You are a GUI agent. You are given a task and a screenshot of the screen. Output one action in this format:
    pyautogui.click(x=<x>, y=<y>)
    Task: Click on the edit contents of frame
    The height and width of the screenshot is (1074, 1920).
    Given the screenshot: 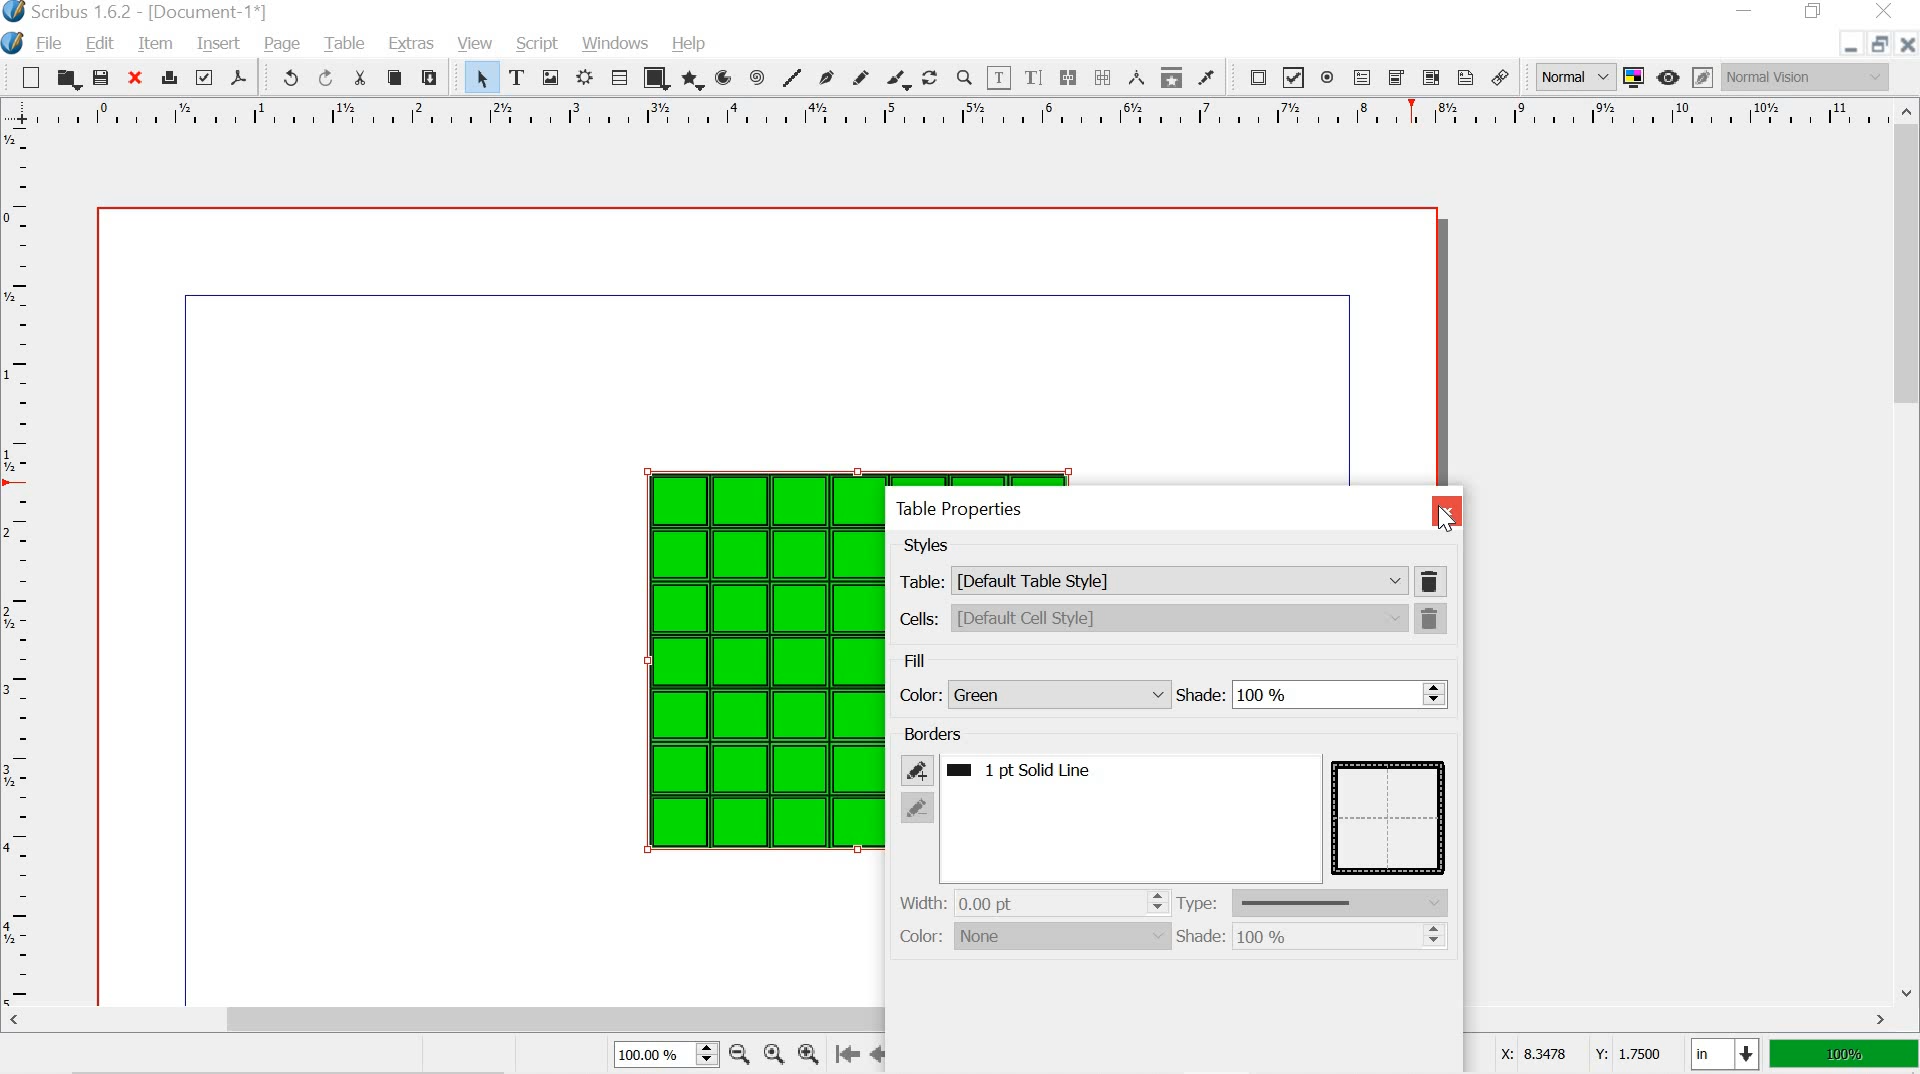 What is the action you would take?
    pyautogui.click(x=1000, y=76)
    